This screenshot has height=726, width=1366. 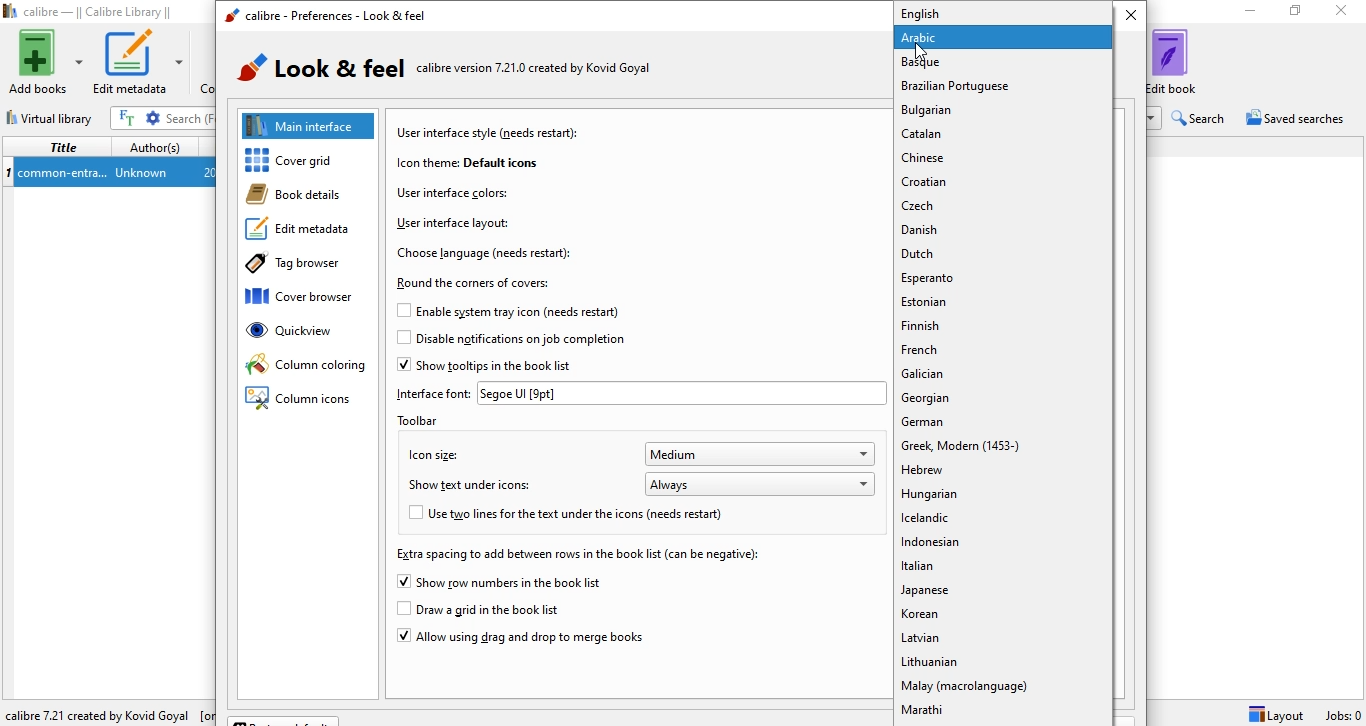 I want to click on Author(s), so click(x=156, y=145).